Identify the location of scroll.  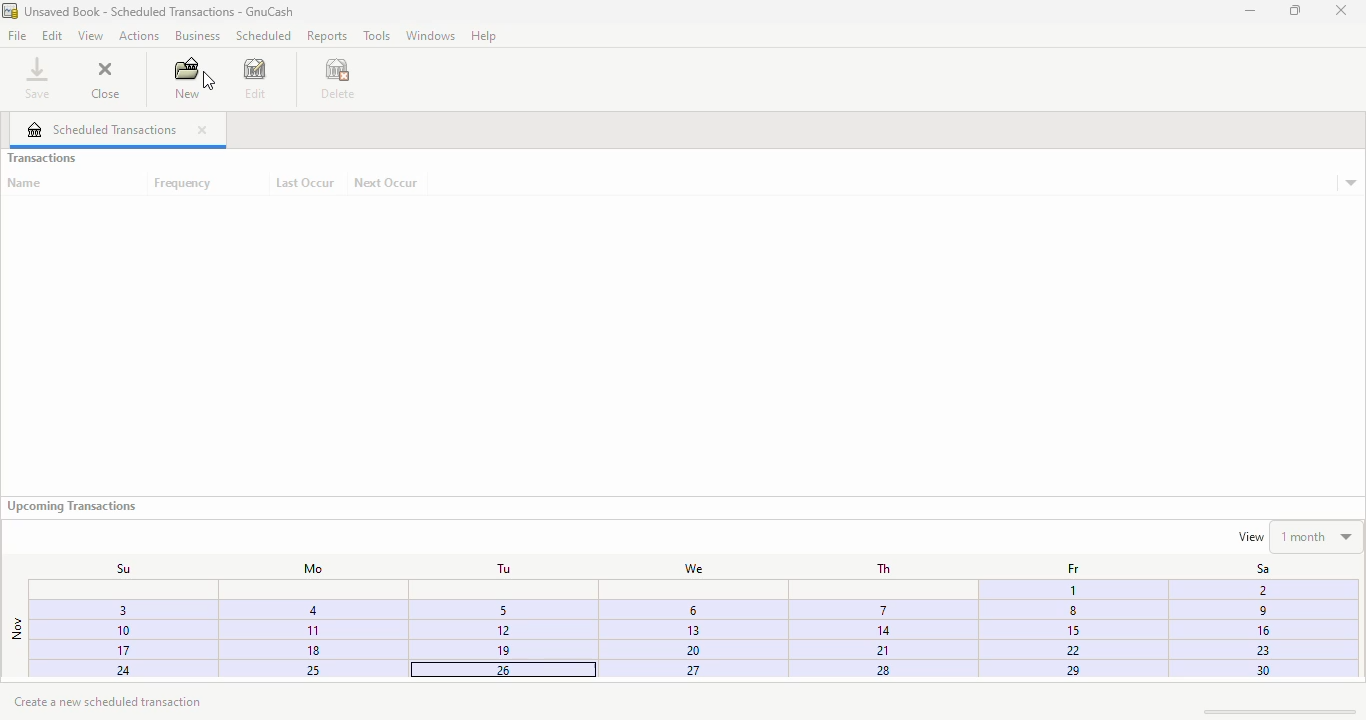
(1280, 713).